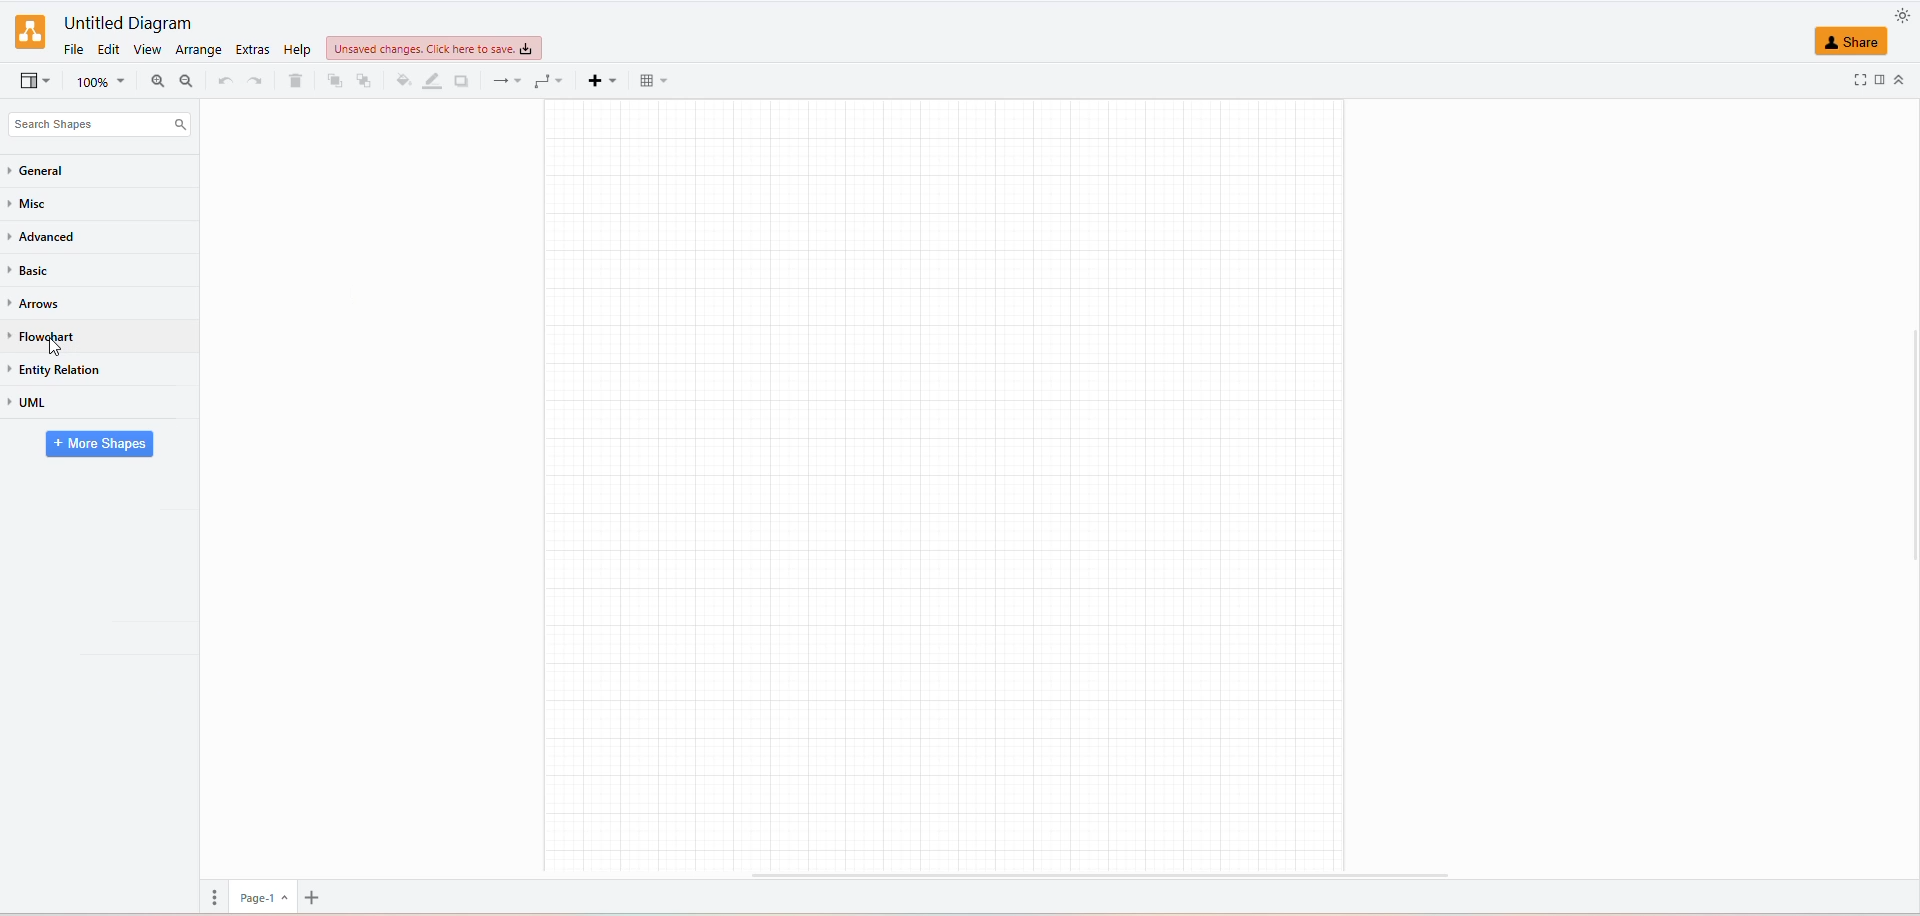 The image size is (1920, 916). Describe the element at coordinates (435, 47) in the screenshot. I see `UNSAVED CHANGES` at that location.